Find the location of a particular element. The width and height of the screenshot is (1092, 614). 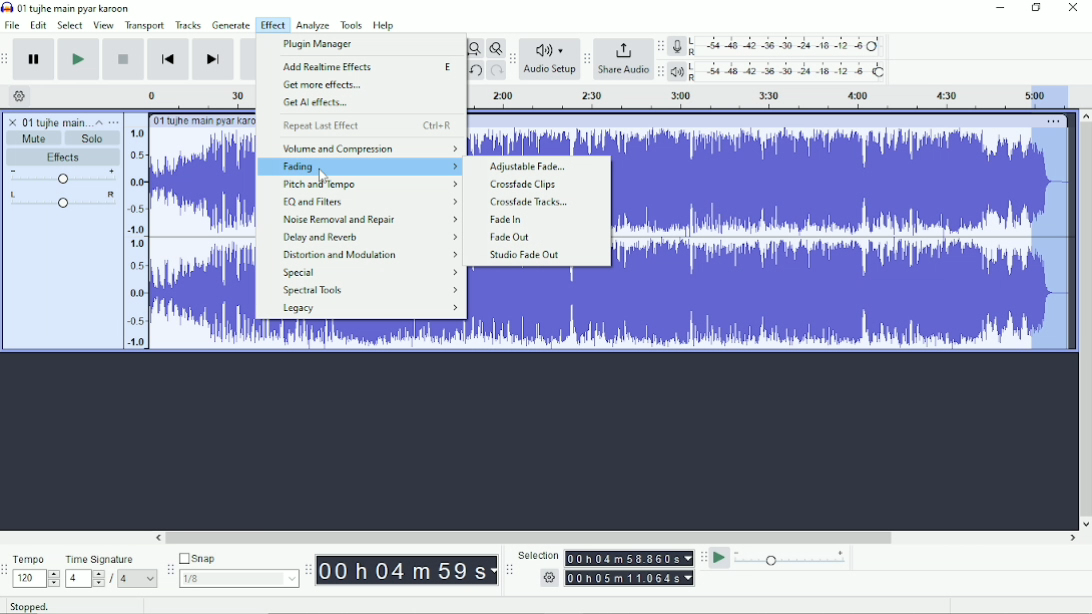

Fade In is located at coordinates (507, 219).